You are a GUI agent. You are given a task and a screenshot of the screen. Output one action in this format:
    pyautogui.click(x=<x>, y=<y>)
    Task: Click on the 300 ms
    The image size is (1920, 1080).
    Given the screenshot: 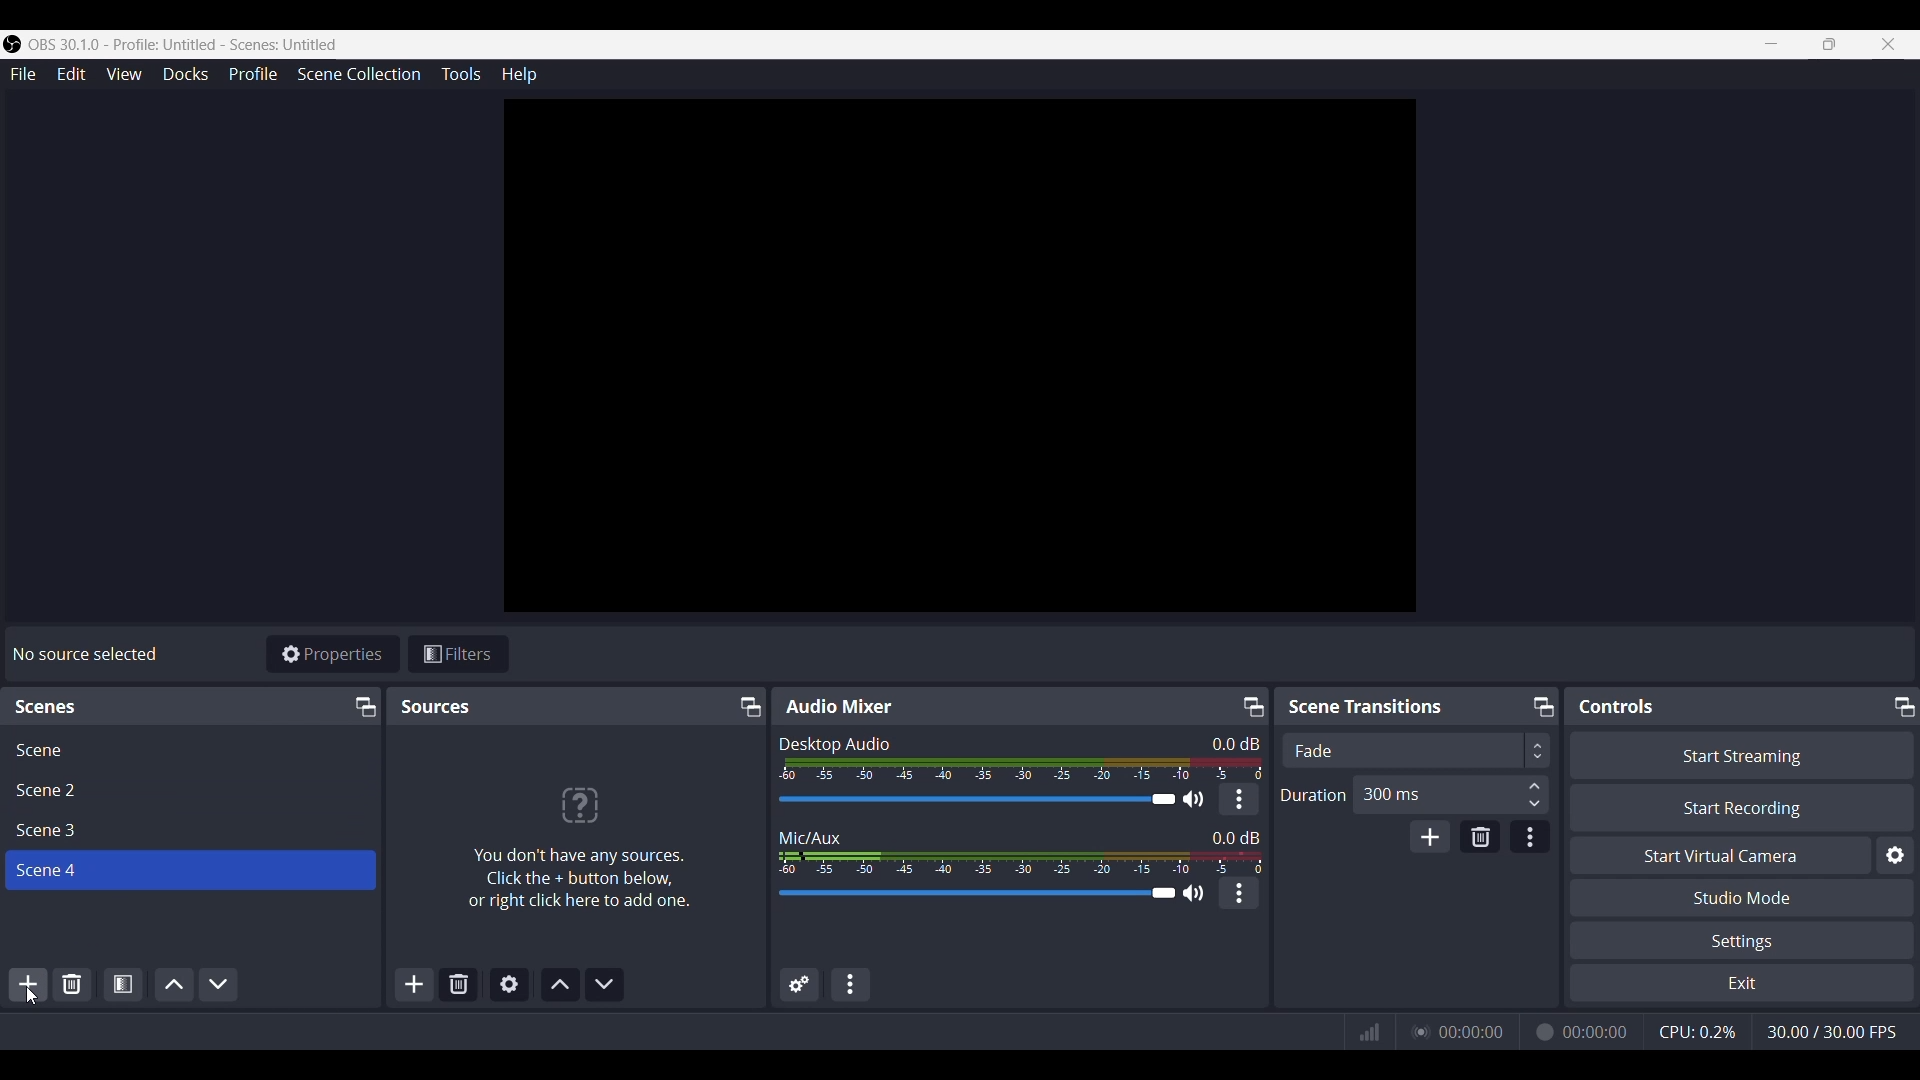 What is the action you would take?
    pyautogui.click(x=1454, y=795)
    